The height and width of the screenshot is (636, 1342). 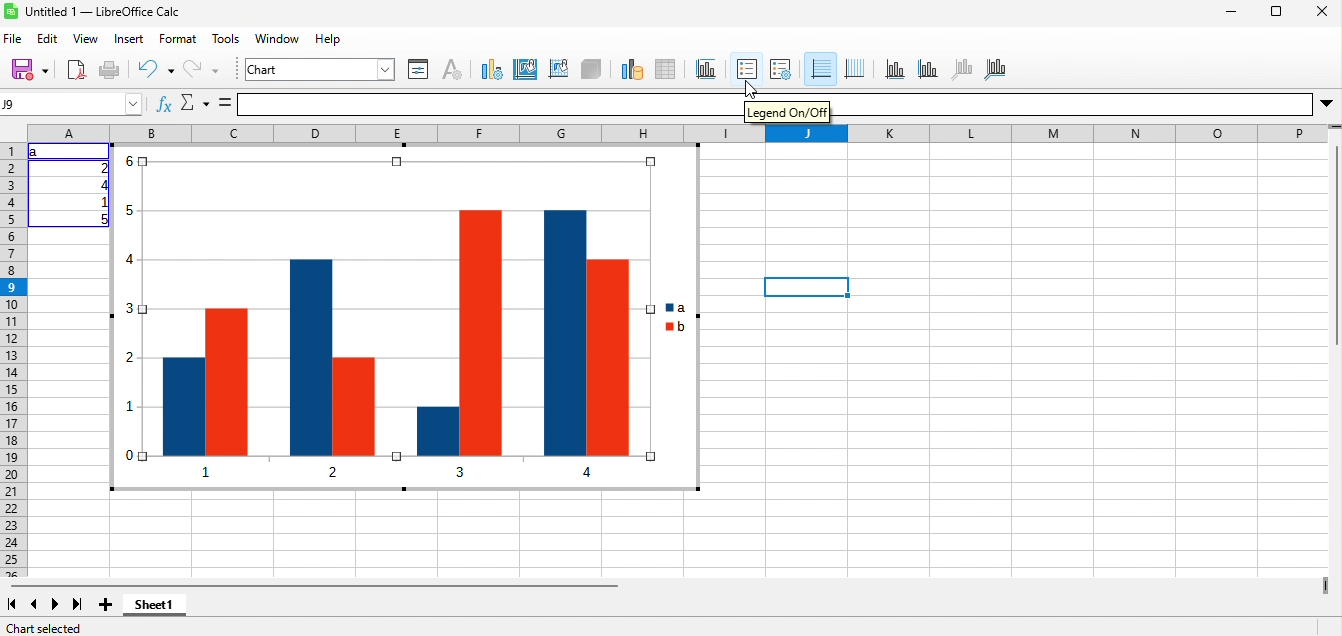 What do you see at coordinates (928, 70) in the screenshot?
I see `y axis` at bounding box center [928, 70].